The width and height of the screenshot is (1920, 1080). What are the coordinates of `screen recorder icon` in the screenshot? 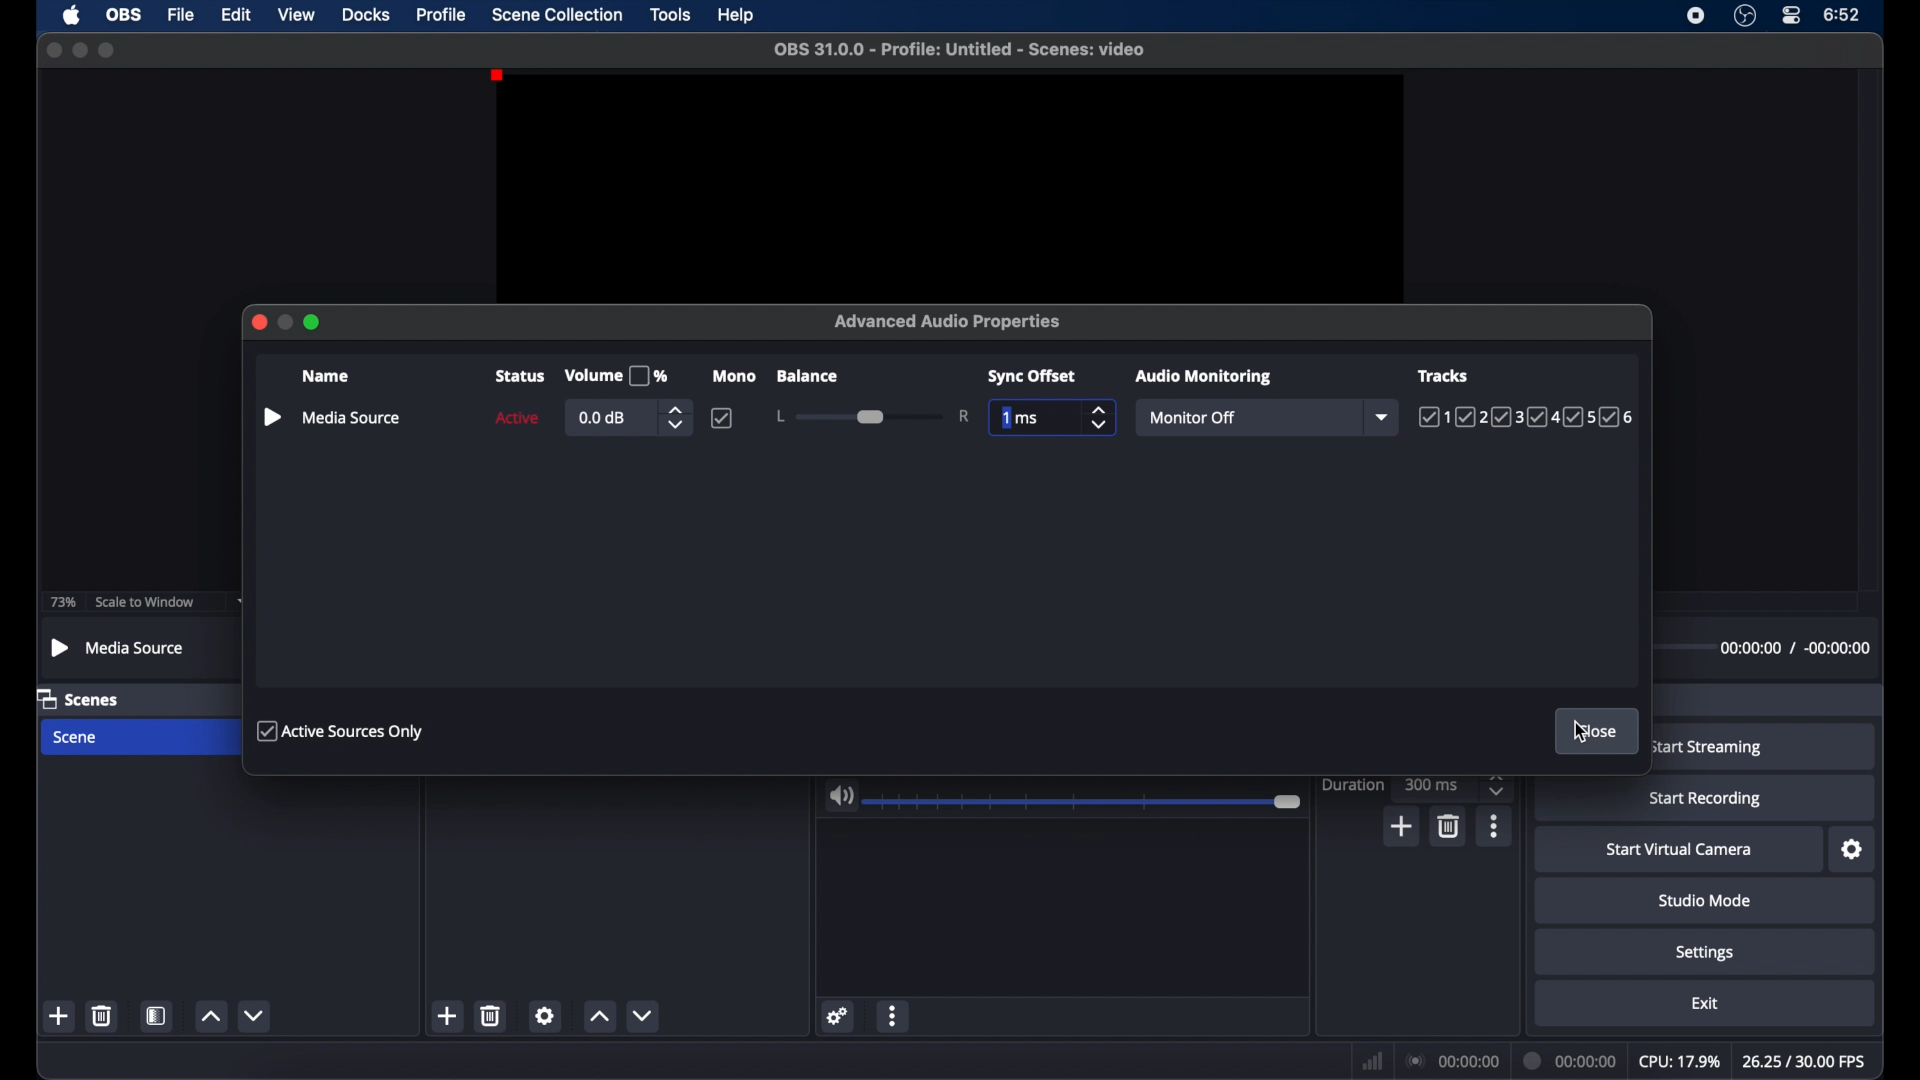 It's located at (1696, 15).